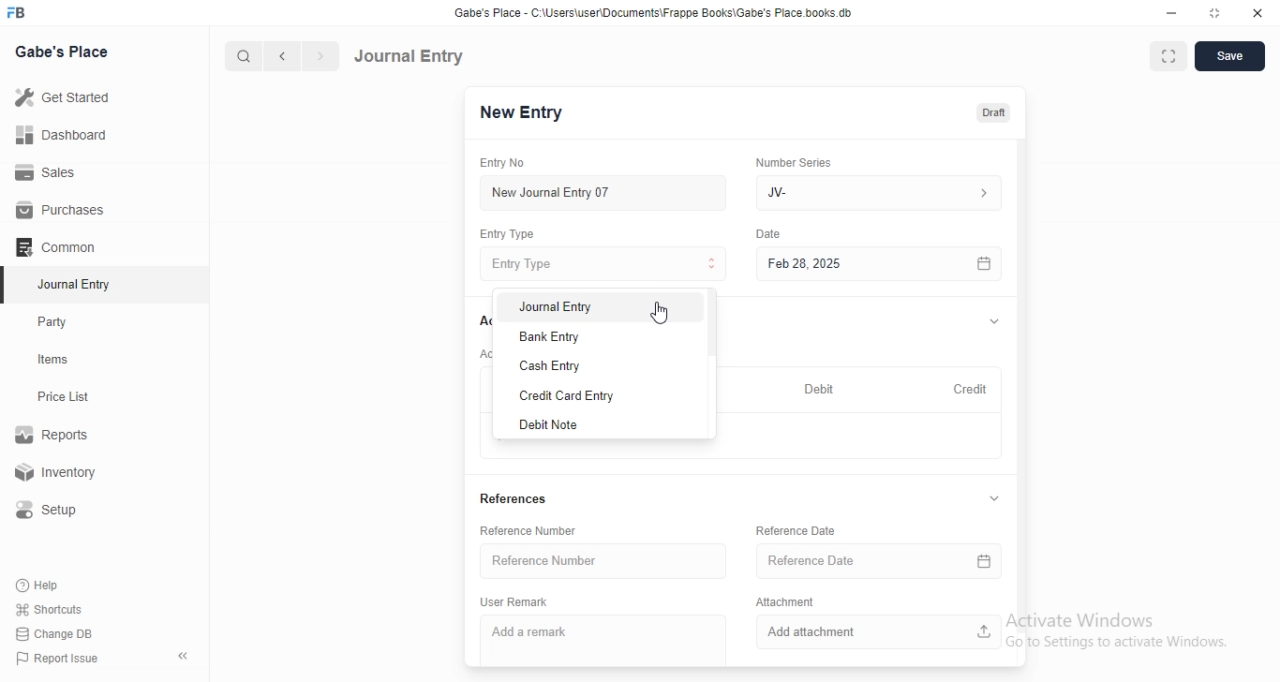  I want to click on close, so click(1258, 12).